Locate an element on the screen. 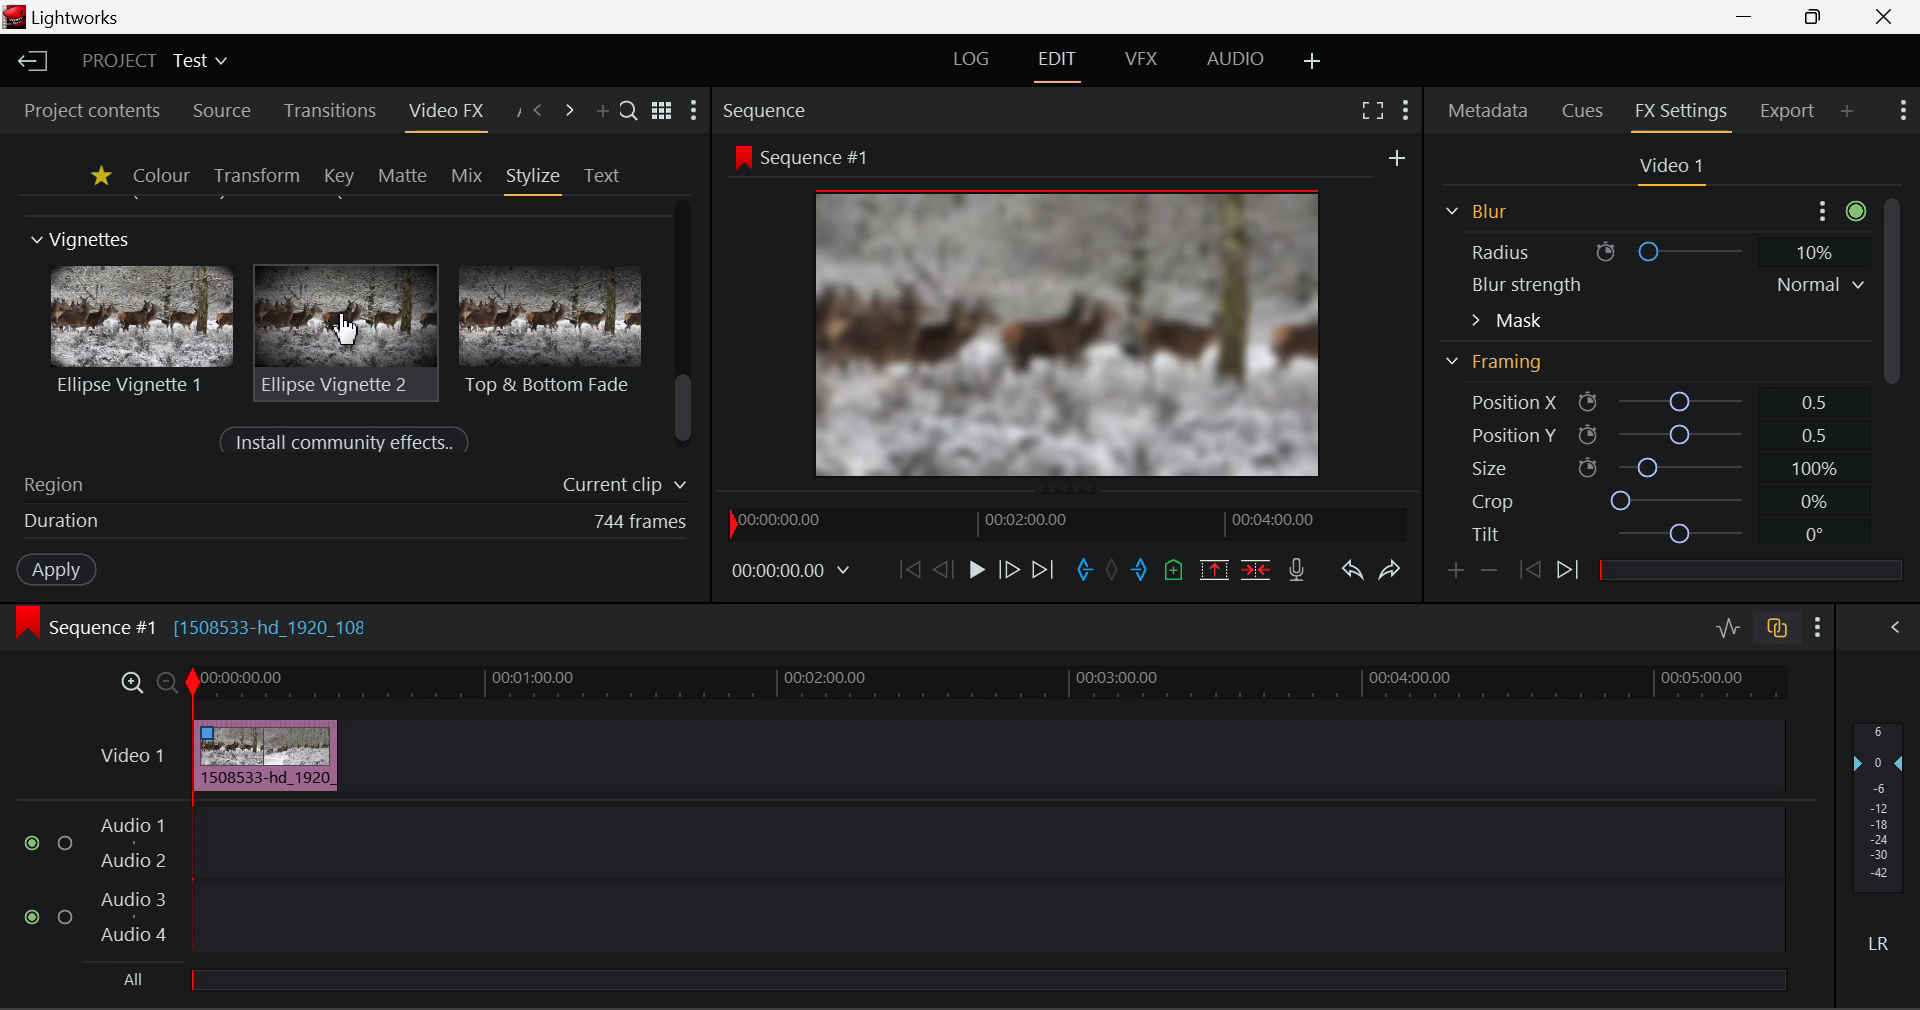 Image resolution: width=1920 pixels, height=1010 pixels. Add keyframe is located at coordinates (1454, 571).